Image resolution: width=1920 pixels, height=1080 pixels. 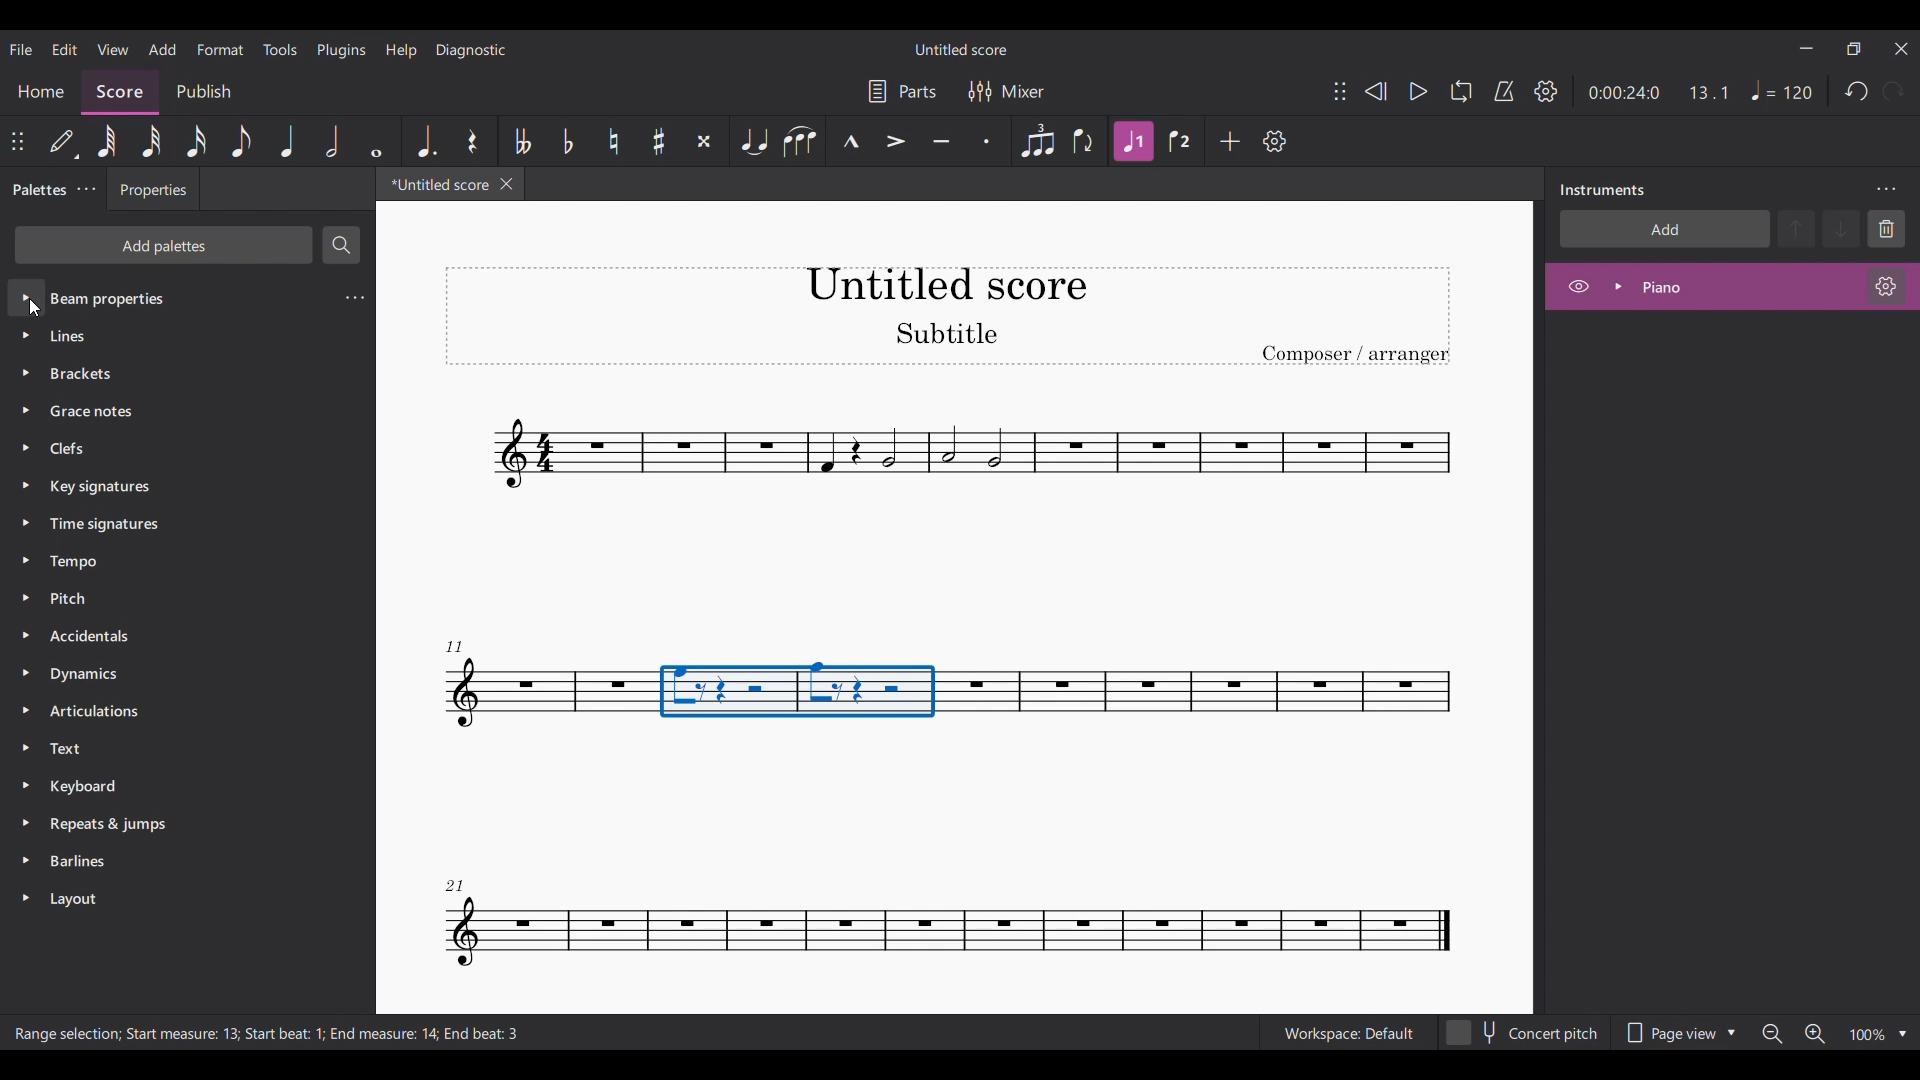 I want to click on Piano, so click(x=1715, y=286).